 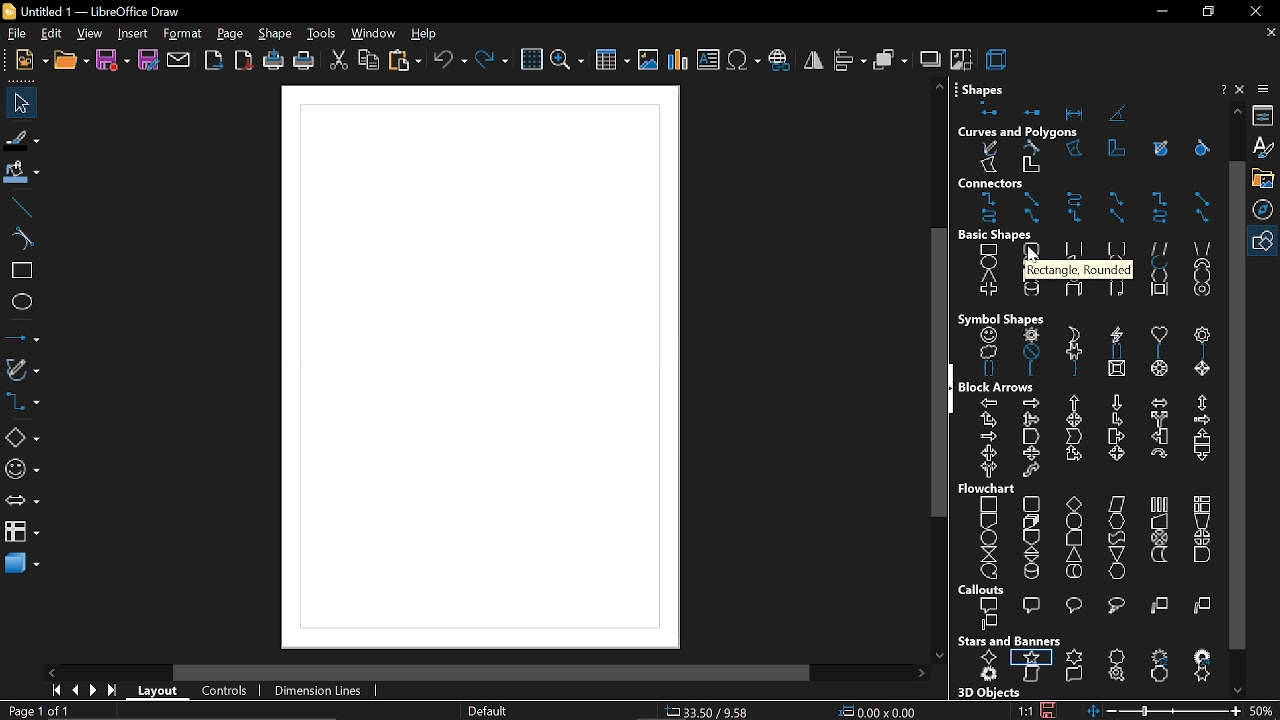 I want to click on paste, so click(x=406, y=62).